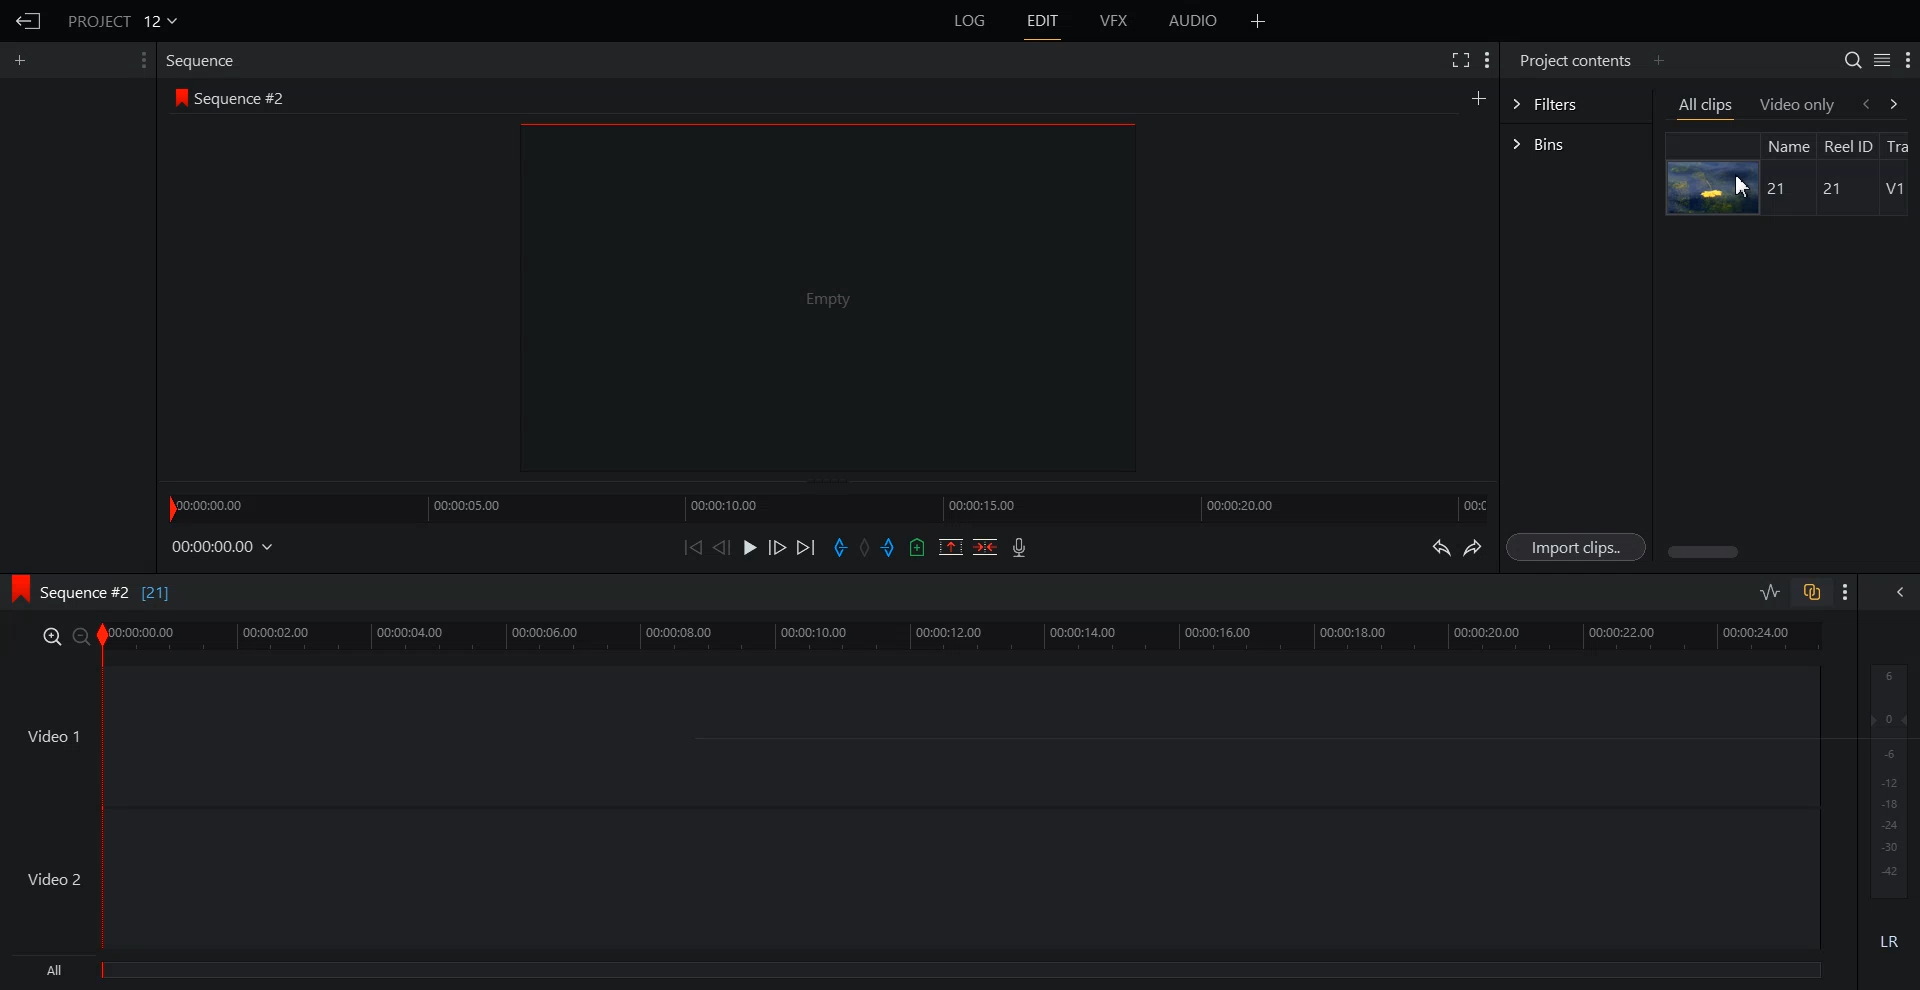  Describe the element at coordinates (1789, 552) in the screenshot. I see `Horizontal Scroll bar` at that location.